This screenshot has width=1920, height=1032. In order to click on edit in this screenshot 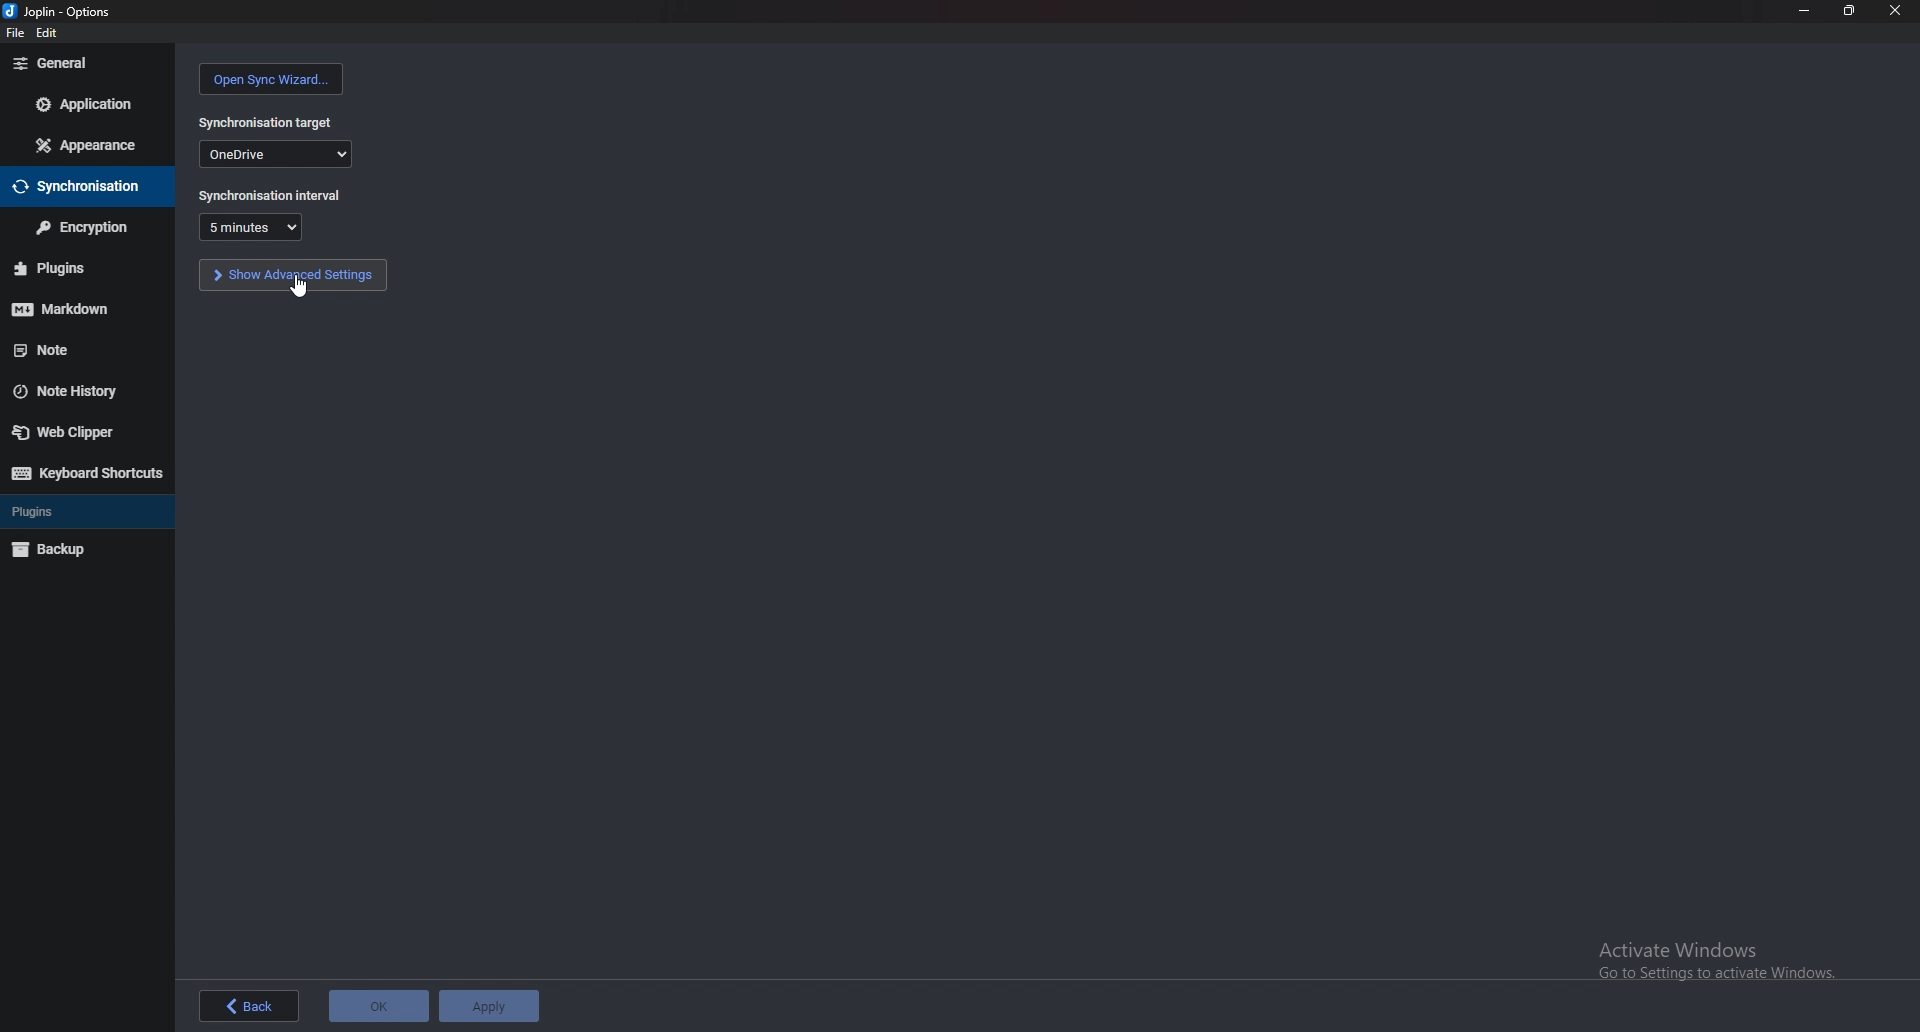, I will do `click(46, 33)`.